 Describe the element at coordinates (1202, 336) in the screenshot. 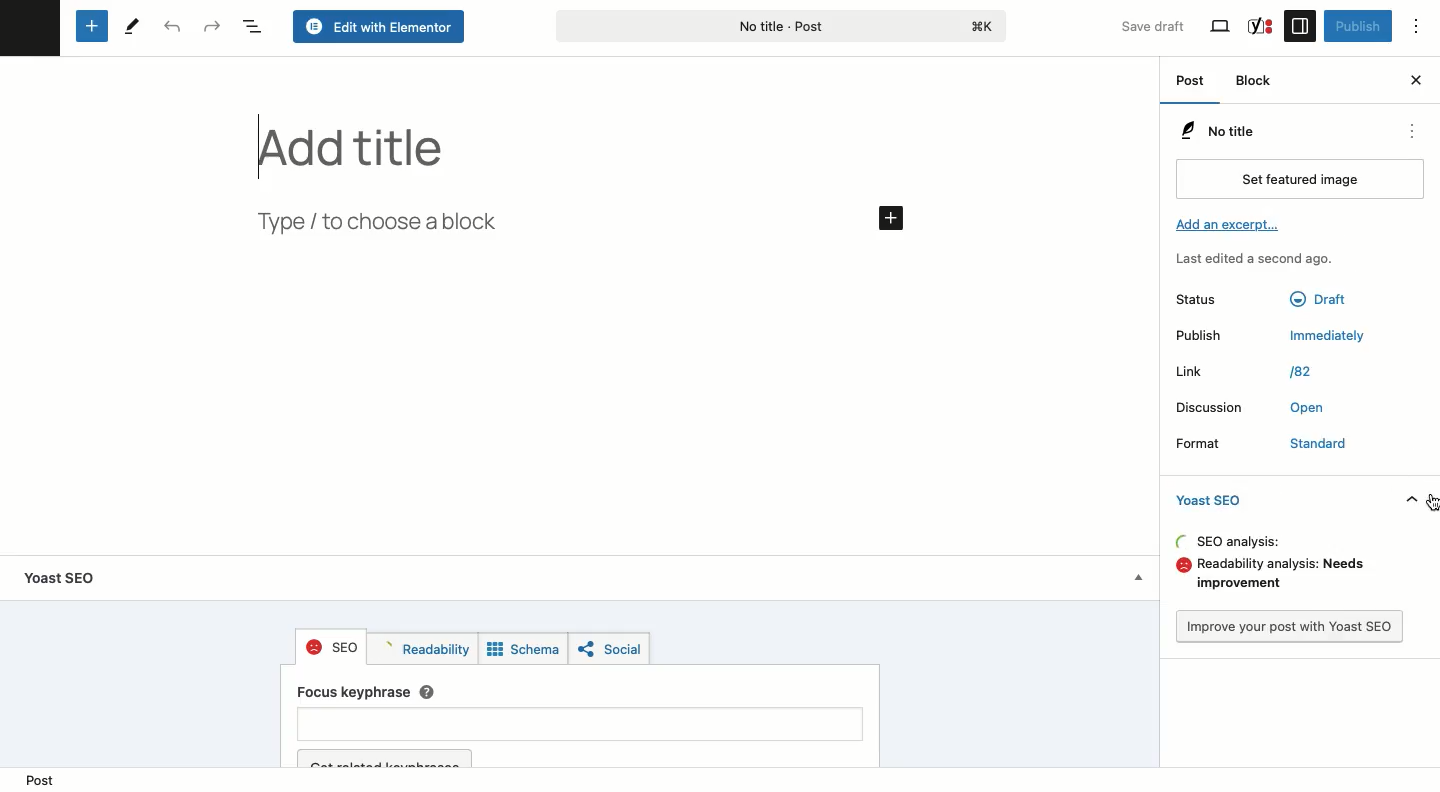

I see `Publish` at that location.